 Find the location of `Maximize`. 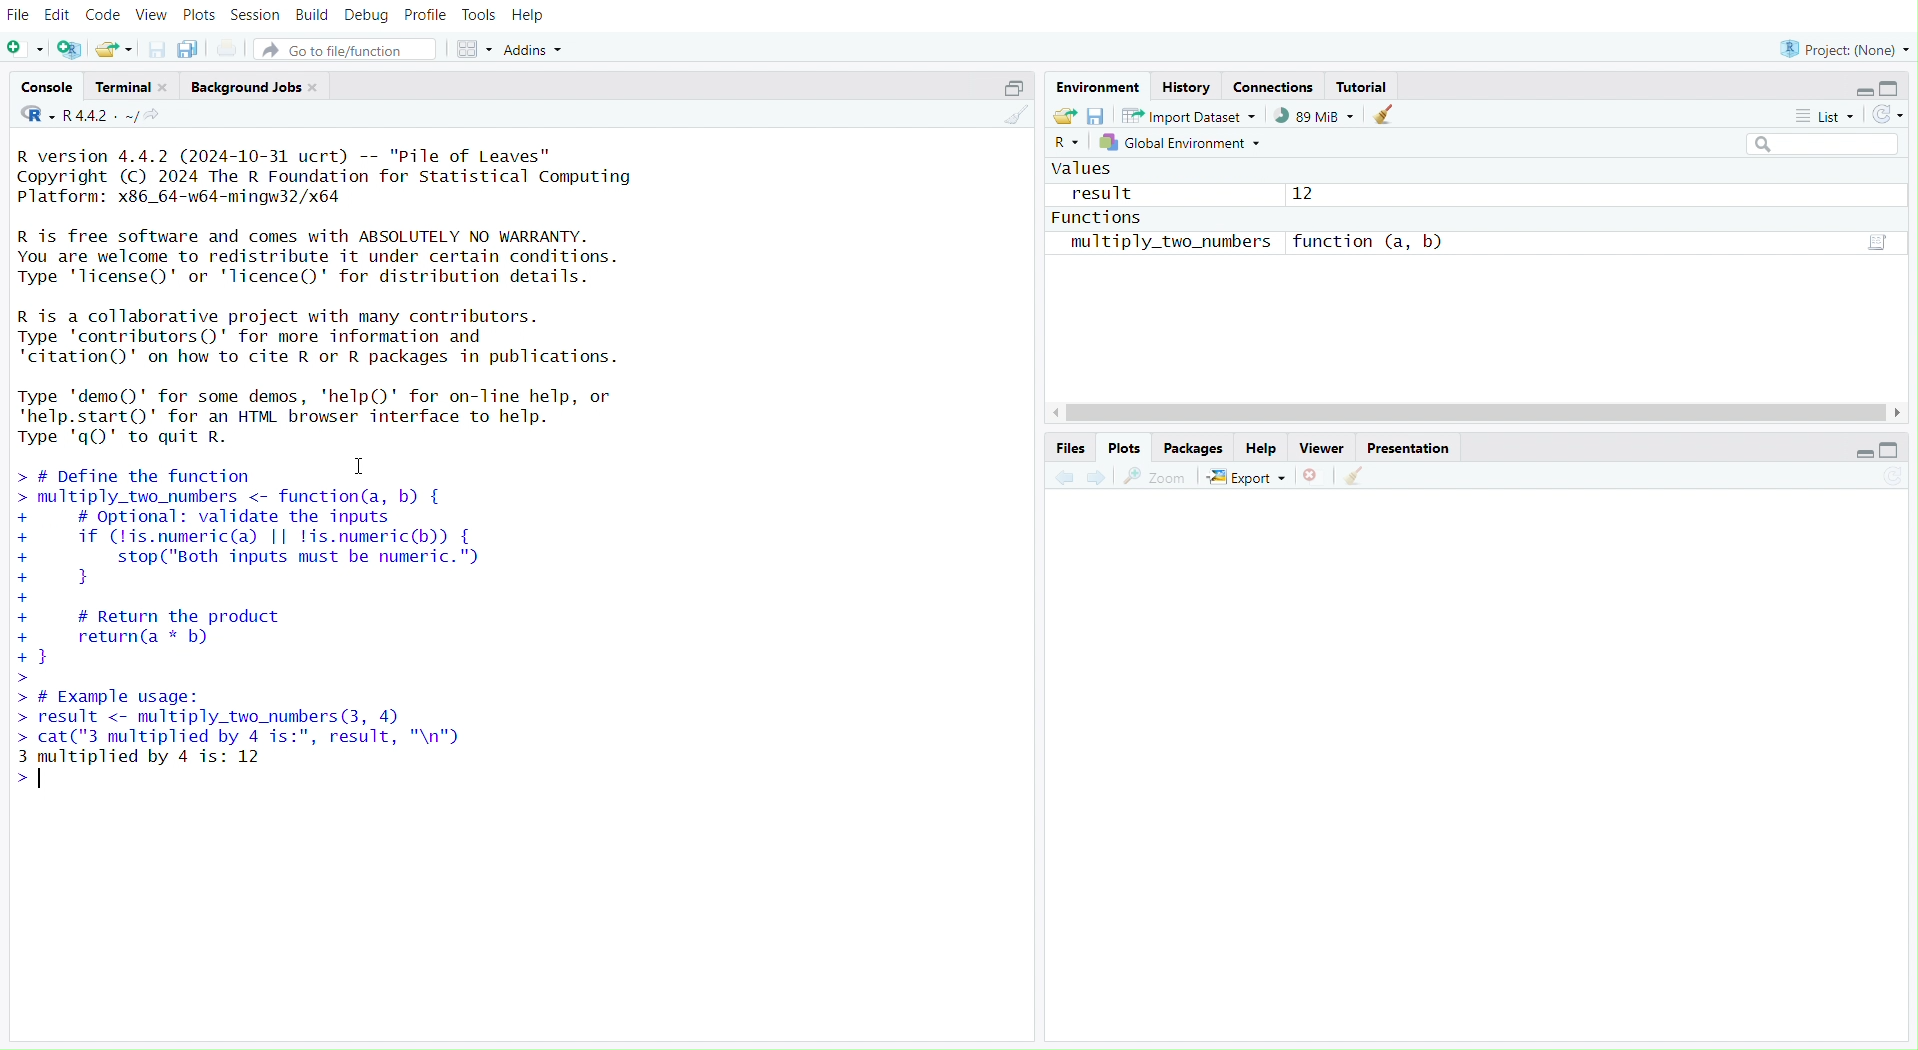

Maximize is located at coordinates (1009, 90).